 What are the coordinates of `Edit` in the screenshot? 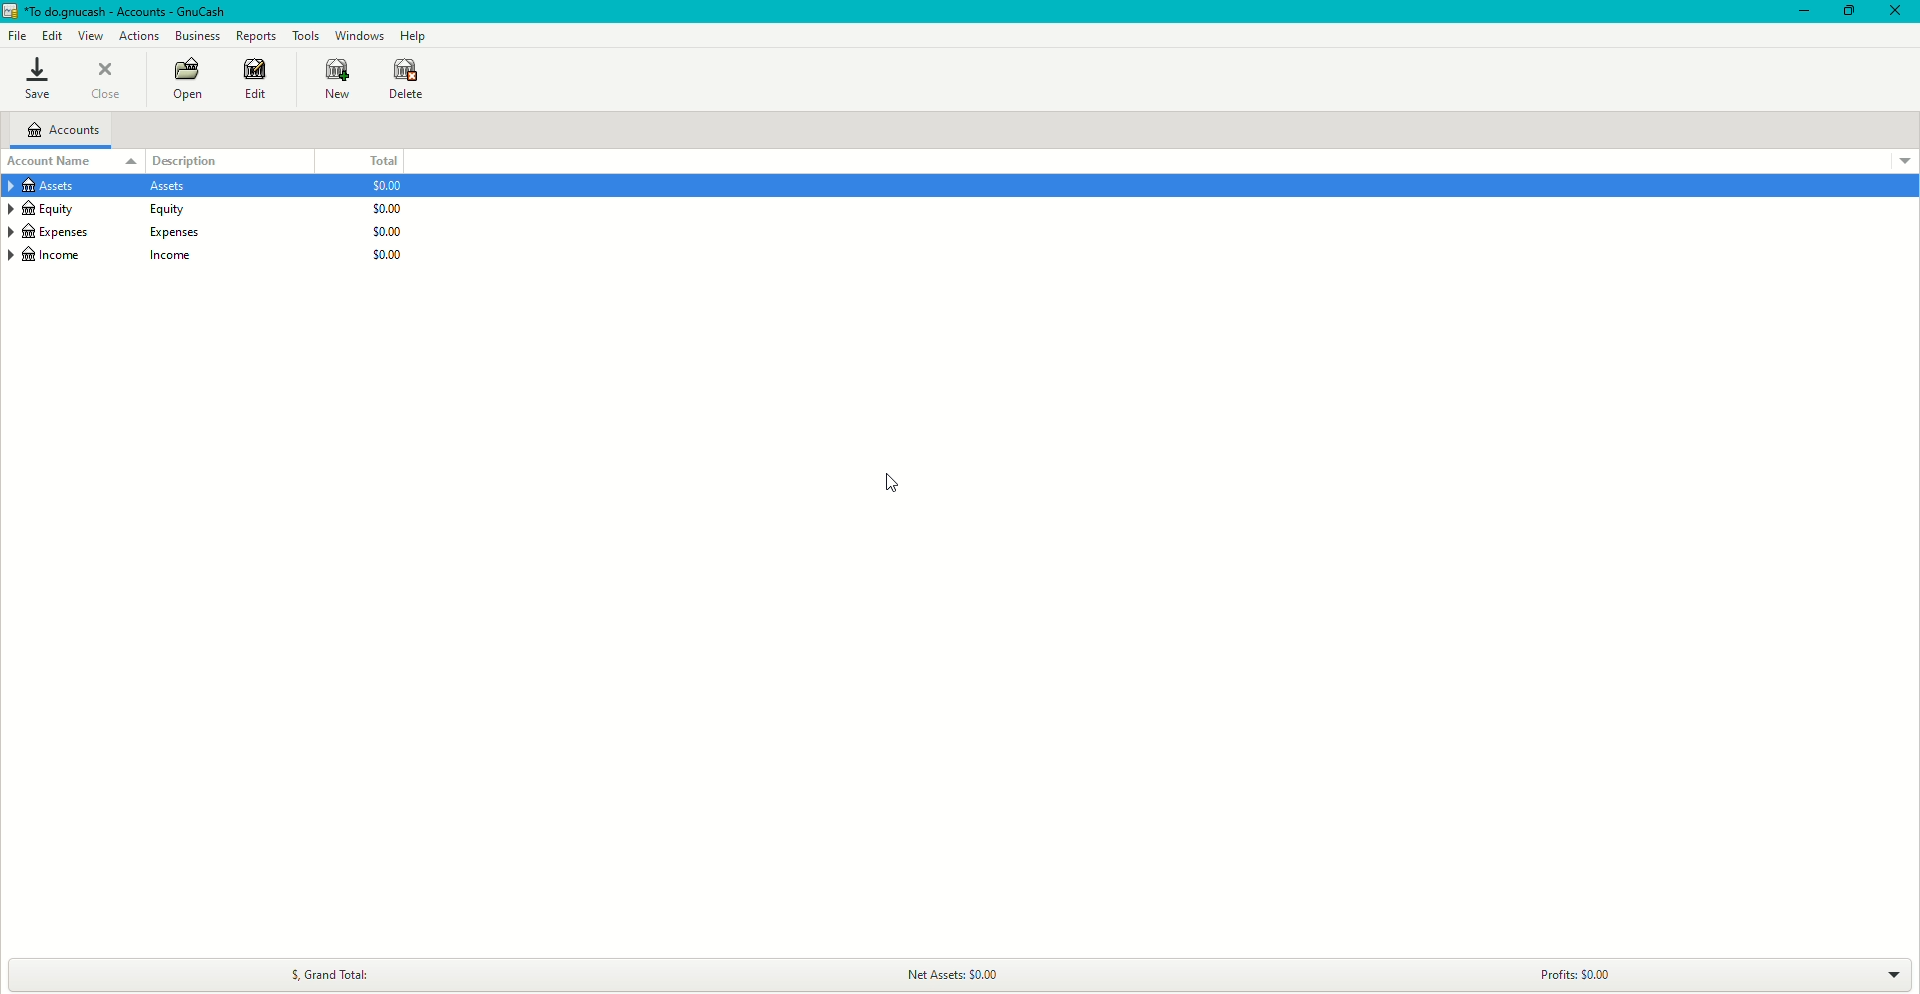 It's located at (251, 80).